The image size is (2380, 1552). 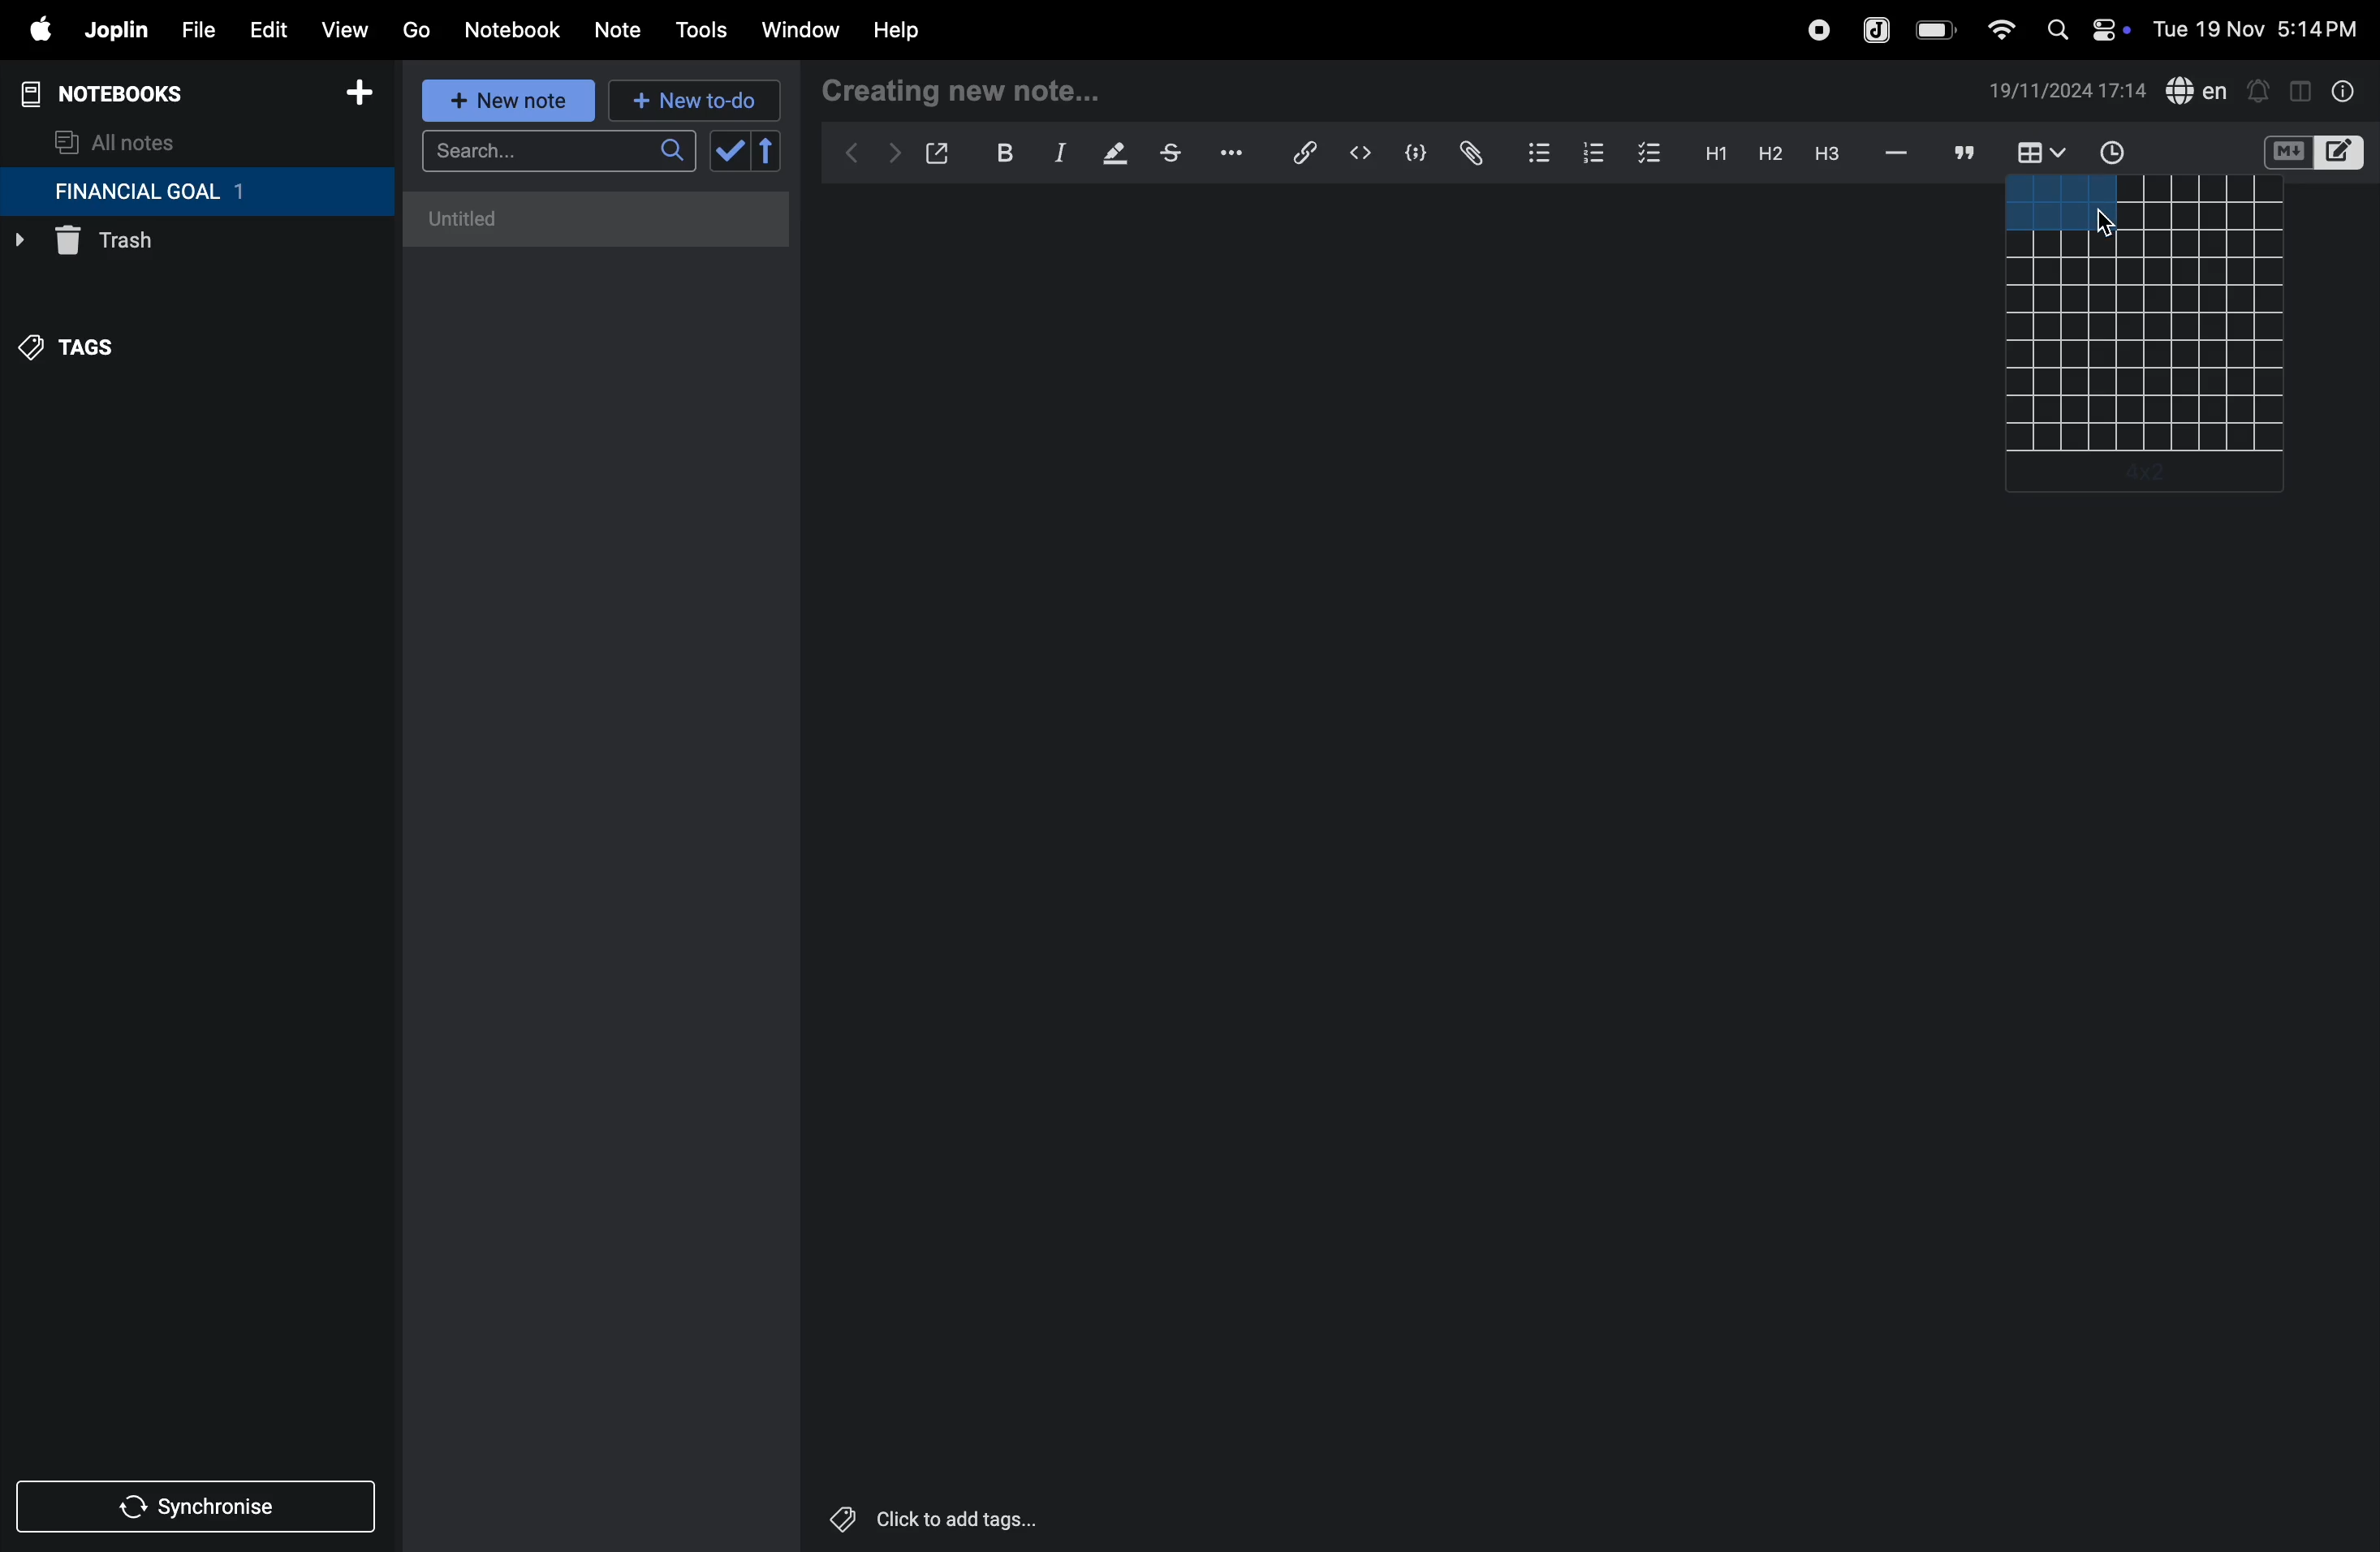 I want to click on note, so click(x=621, y=31).